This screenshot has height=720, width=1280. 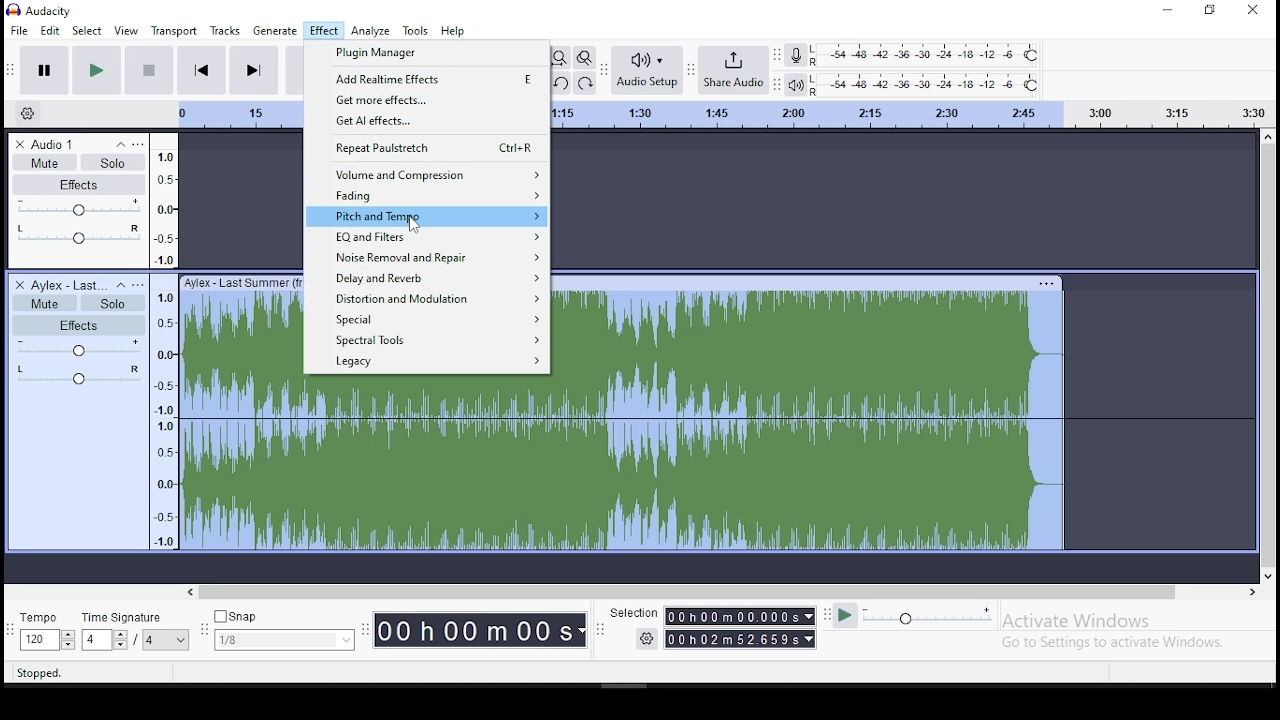 What do you see at coordinates (253, 71) in the screenshot?
I see `skip to end` at bounding box center [253, 71].